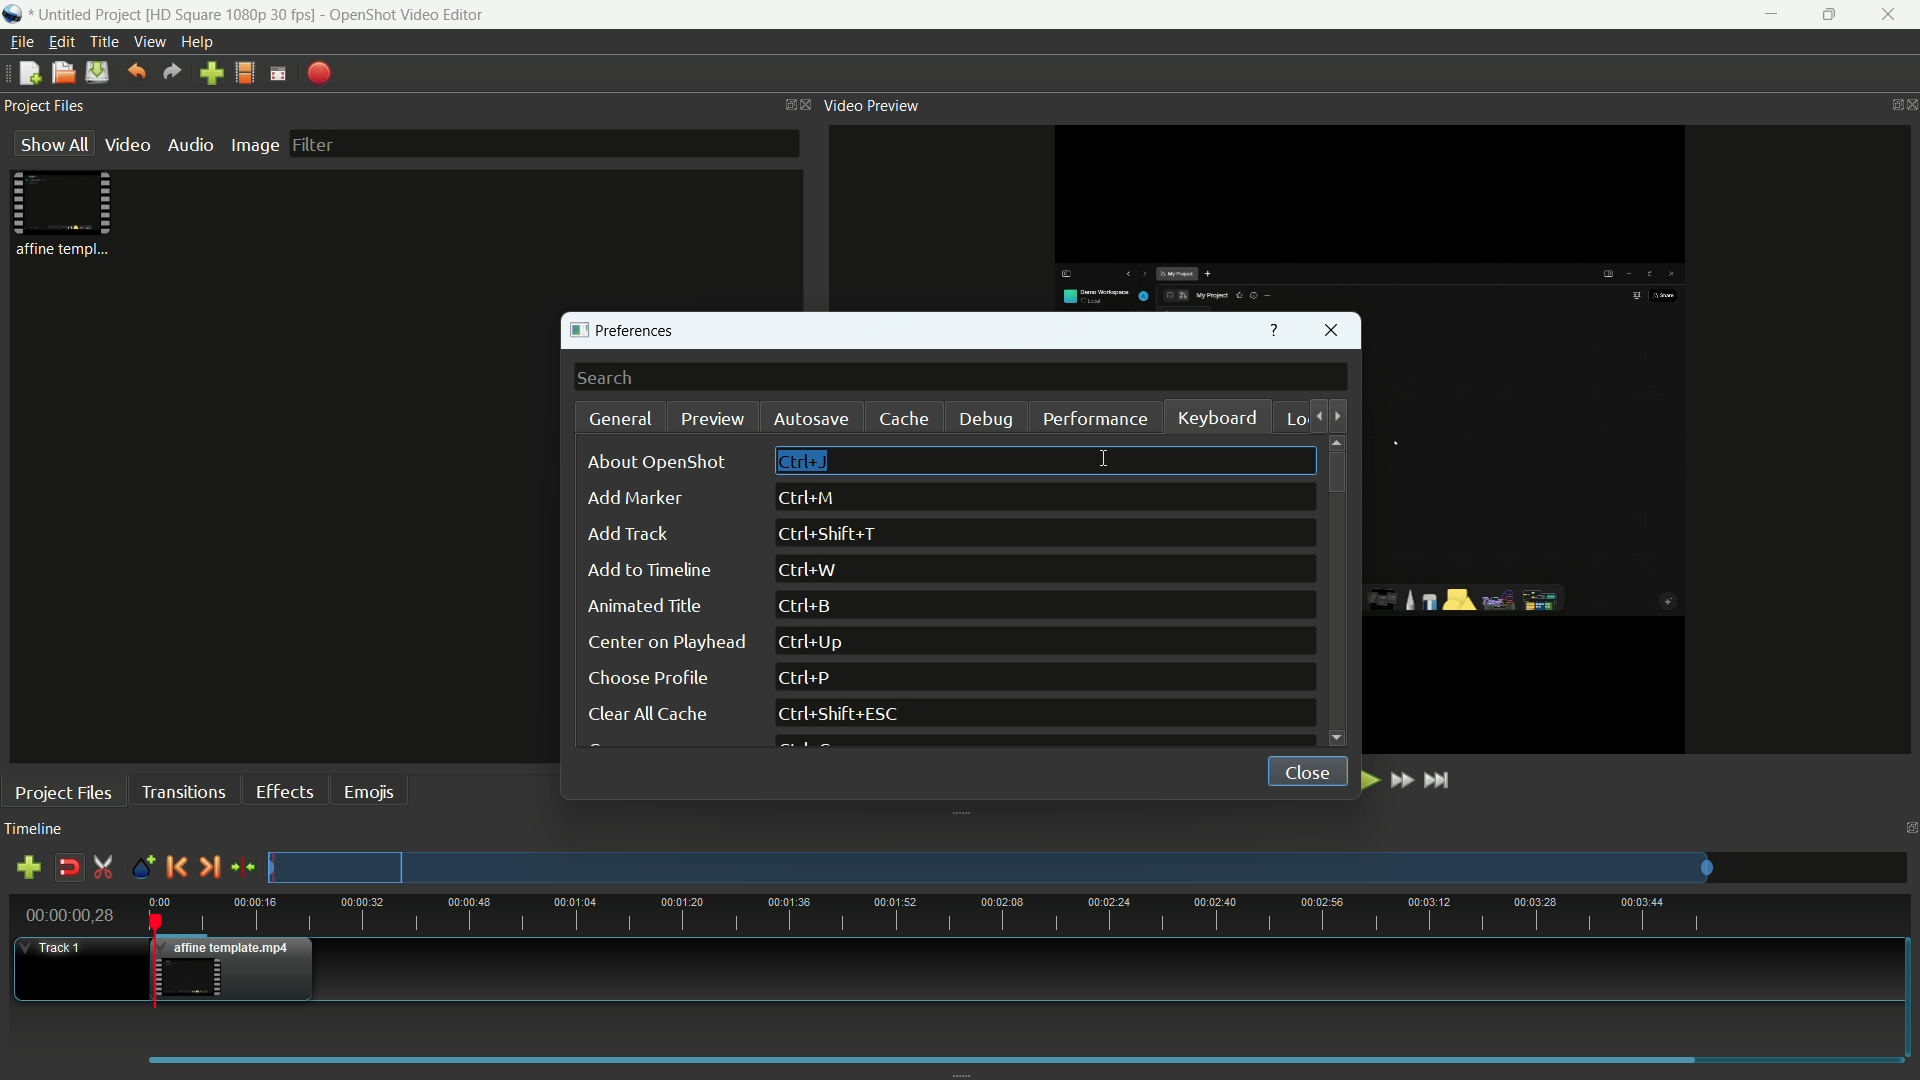  Describe the element at coordinates (50, 145) in the screenshot. I see `show all` at that location.